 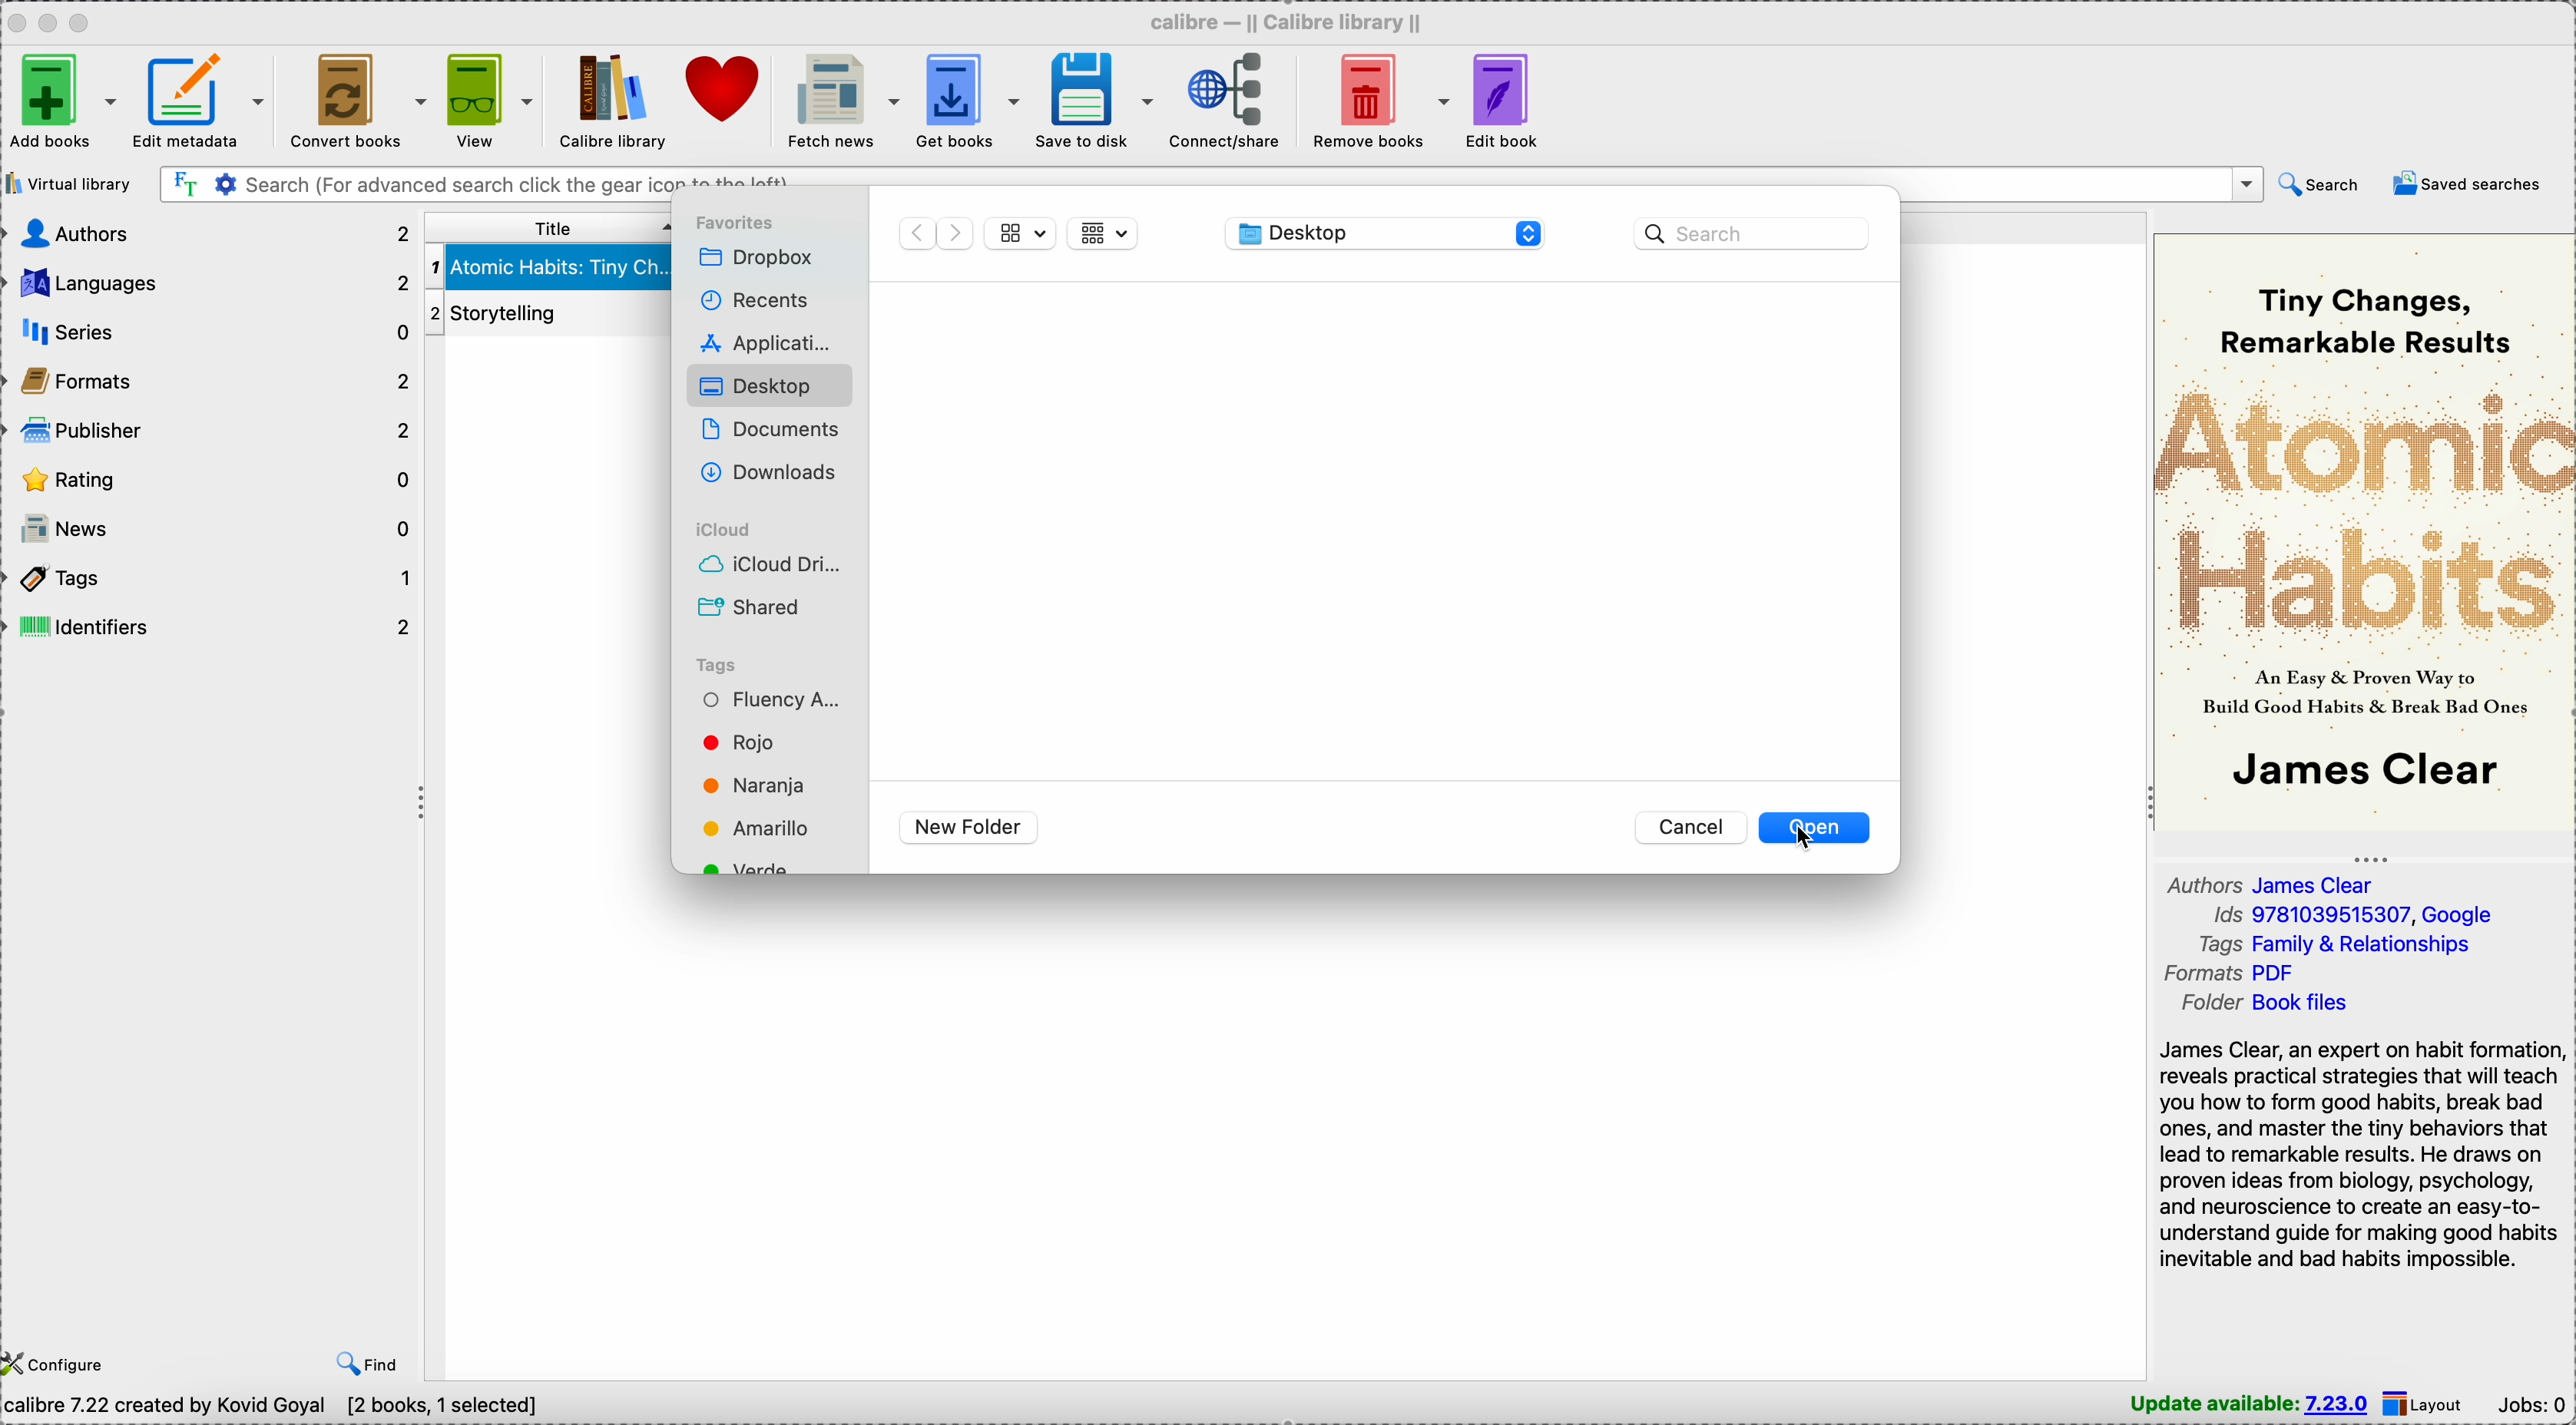 What do you see at coordinates (1207, 176) in the screenshot?
I see `search bar` at bounding box center [1207, 176].